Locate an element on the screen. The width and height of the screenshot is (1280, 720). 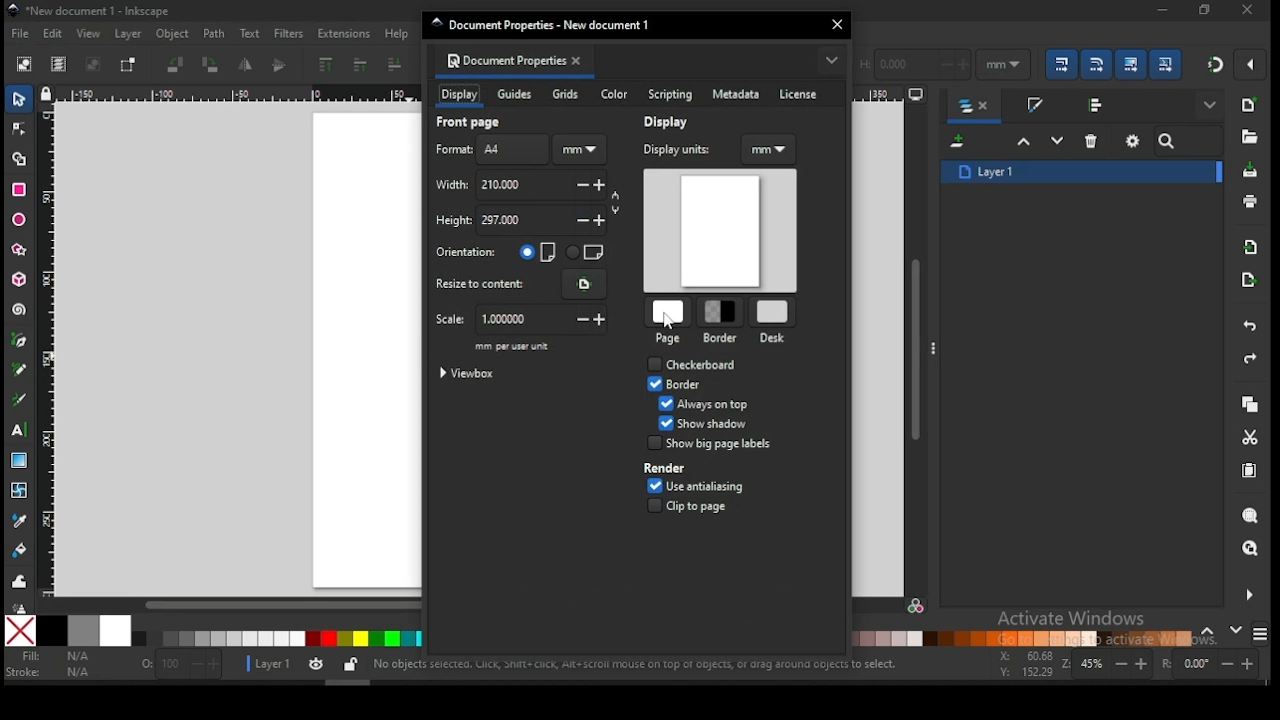
file is located at coordinates (20, 36).